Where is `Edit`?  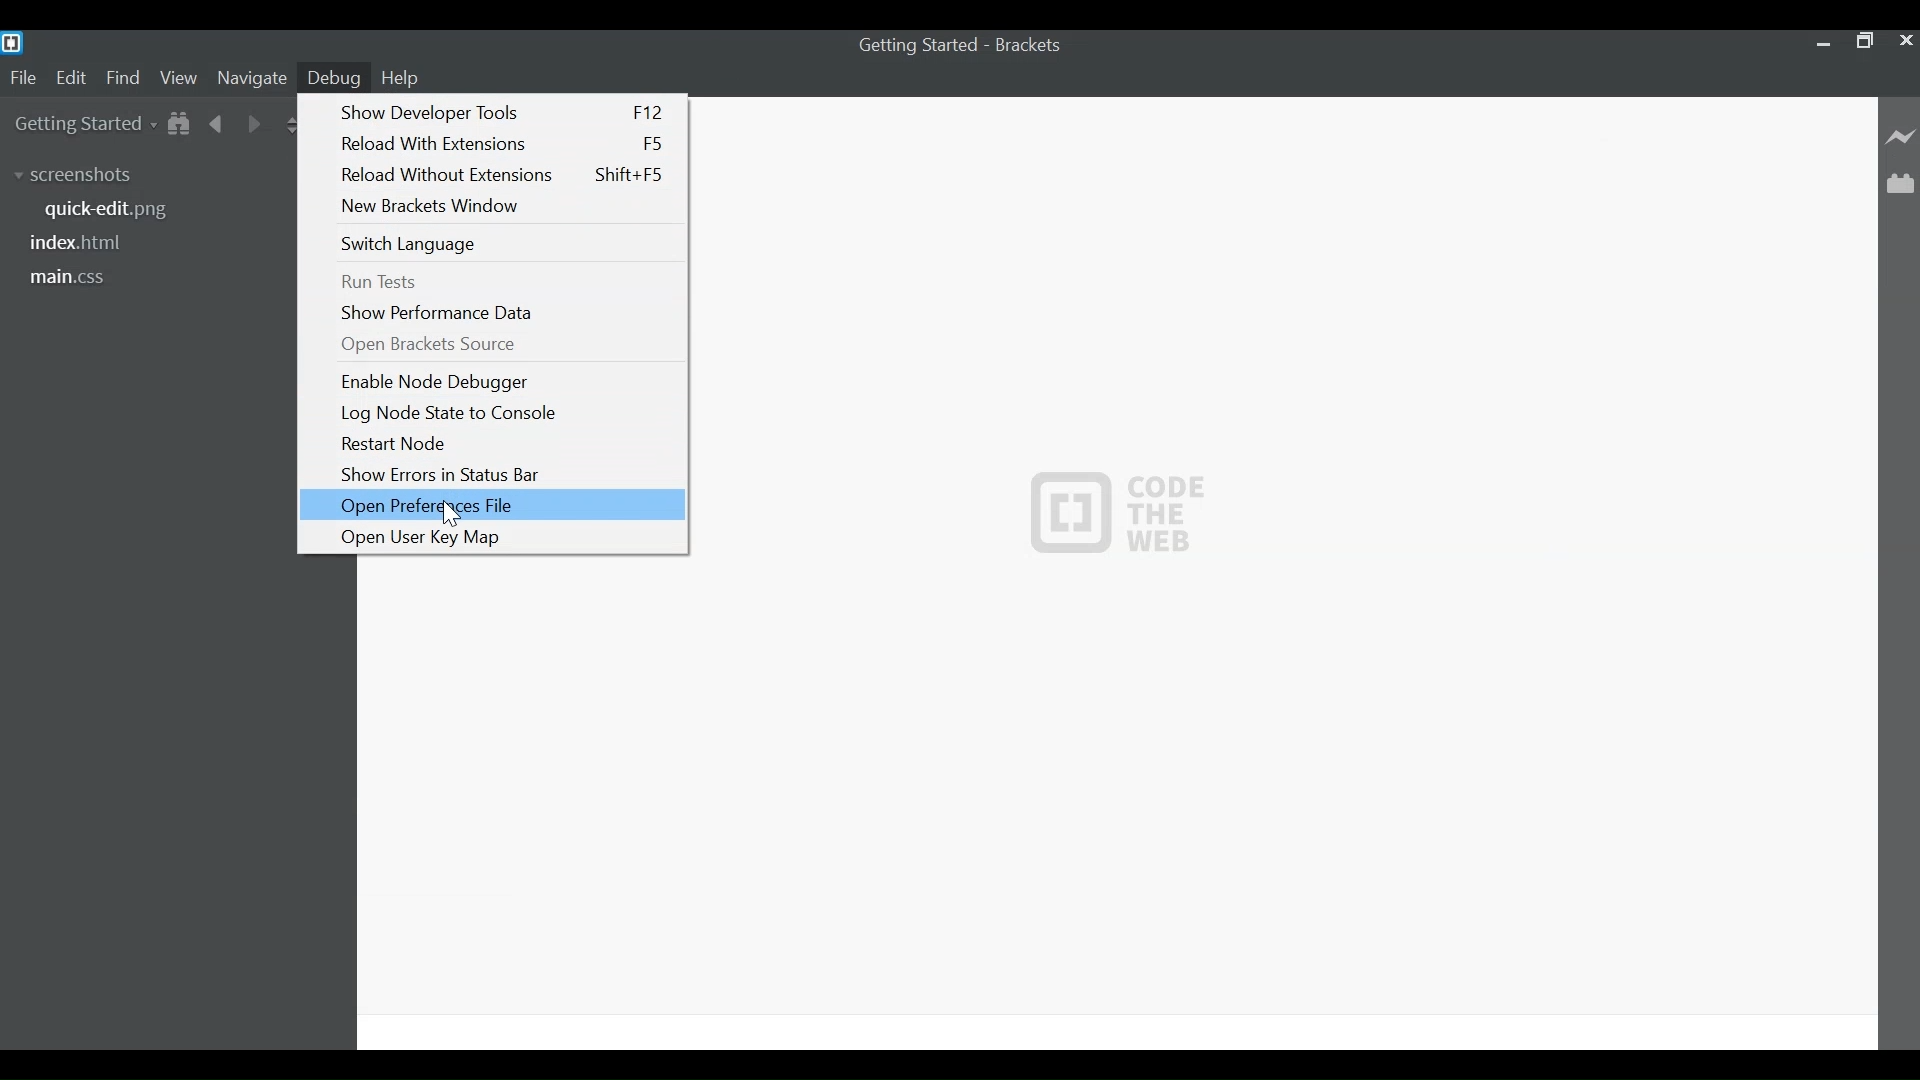
Edit is located at coordinates (69, 76).